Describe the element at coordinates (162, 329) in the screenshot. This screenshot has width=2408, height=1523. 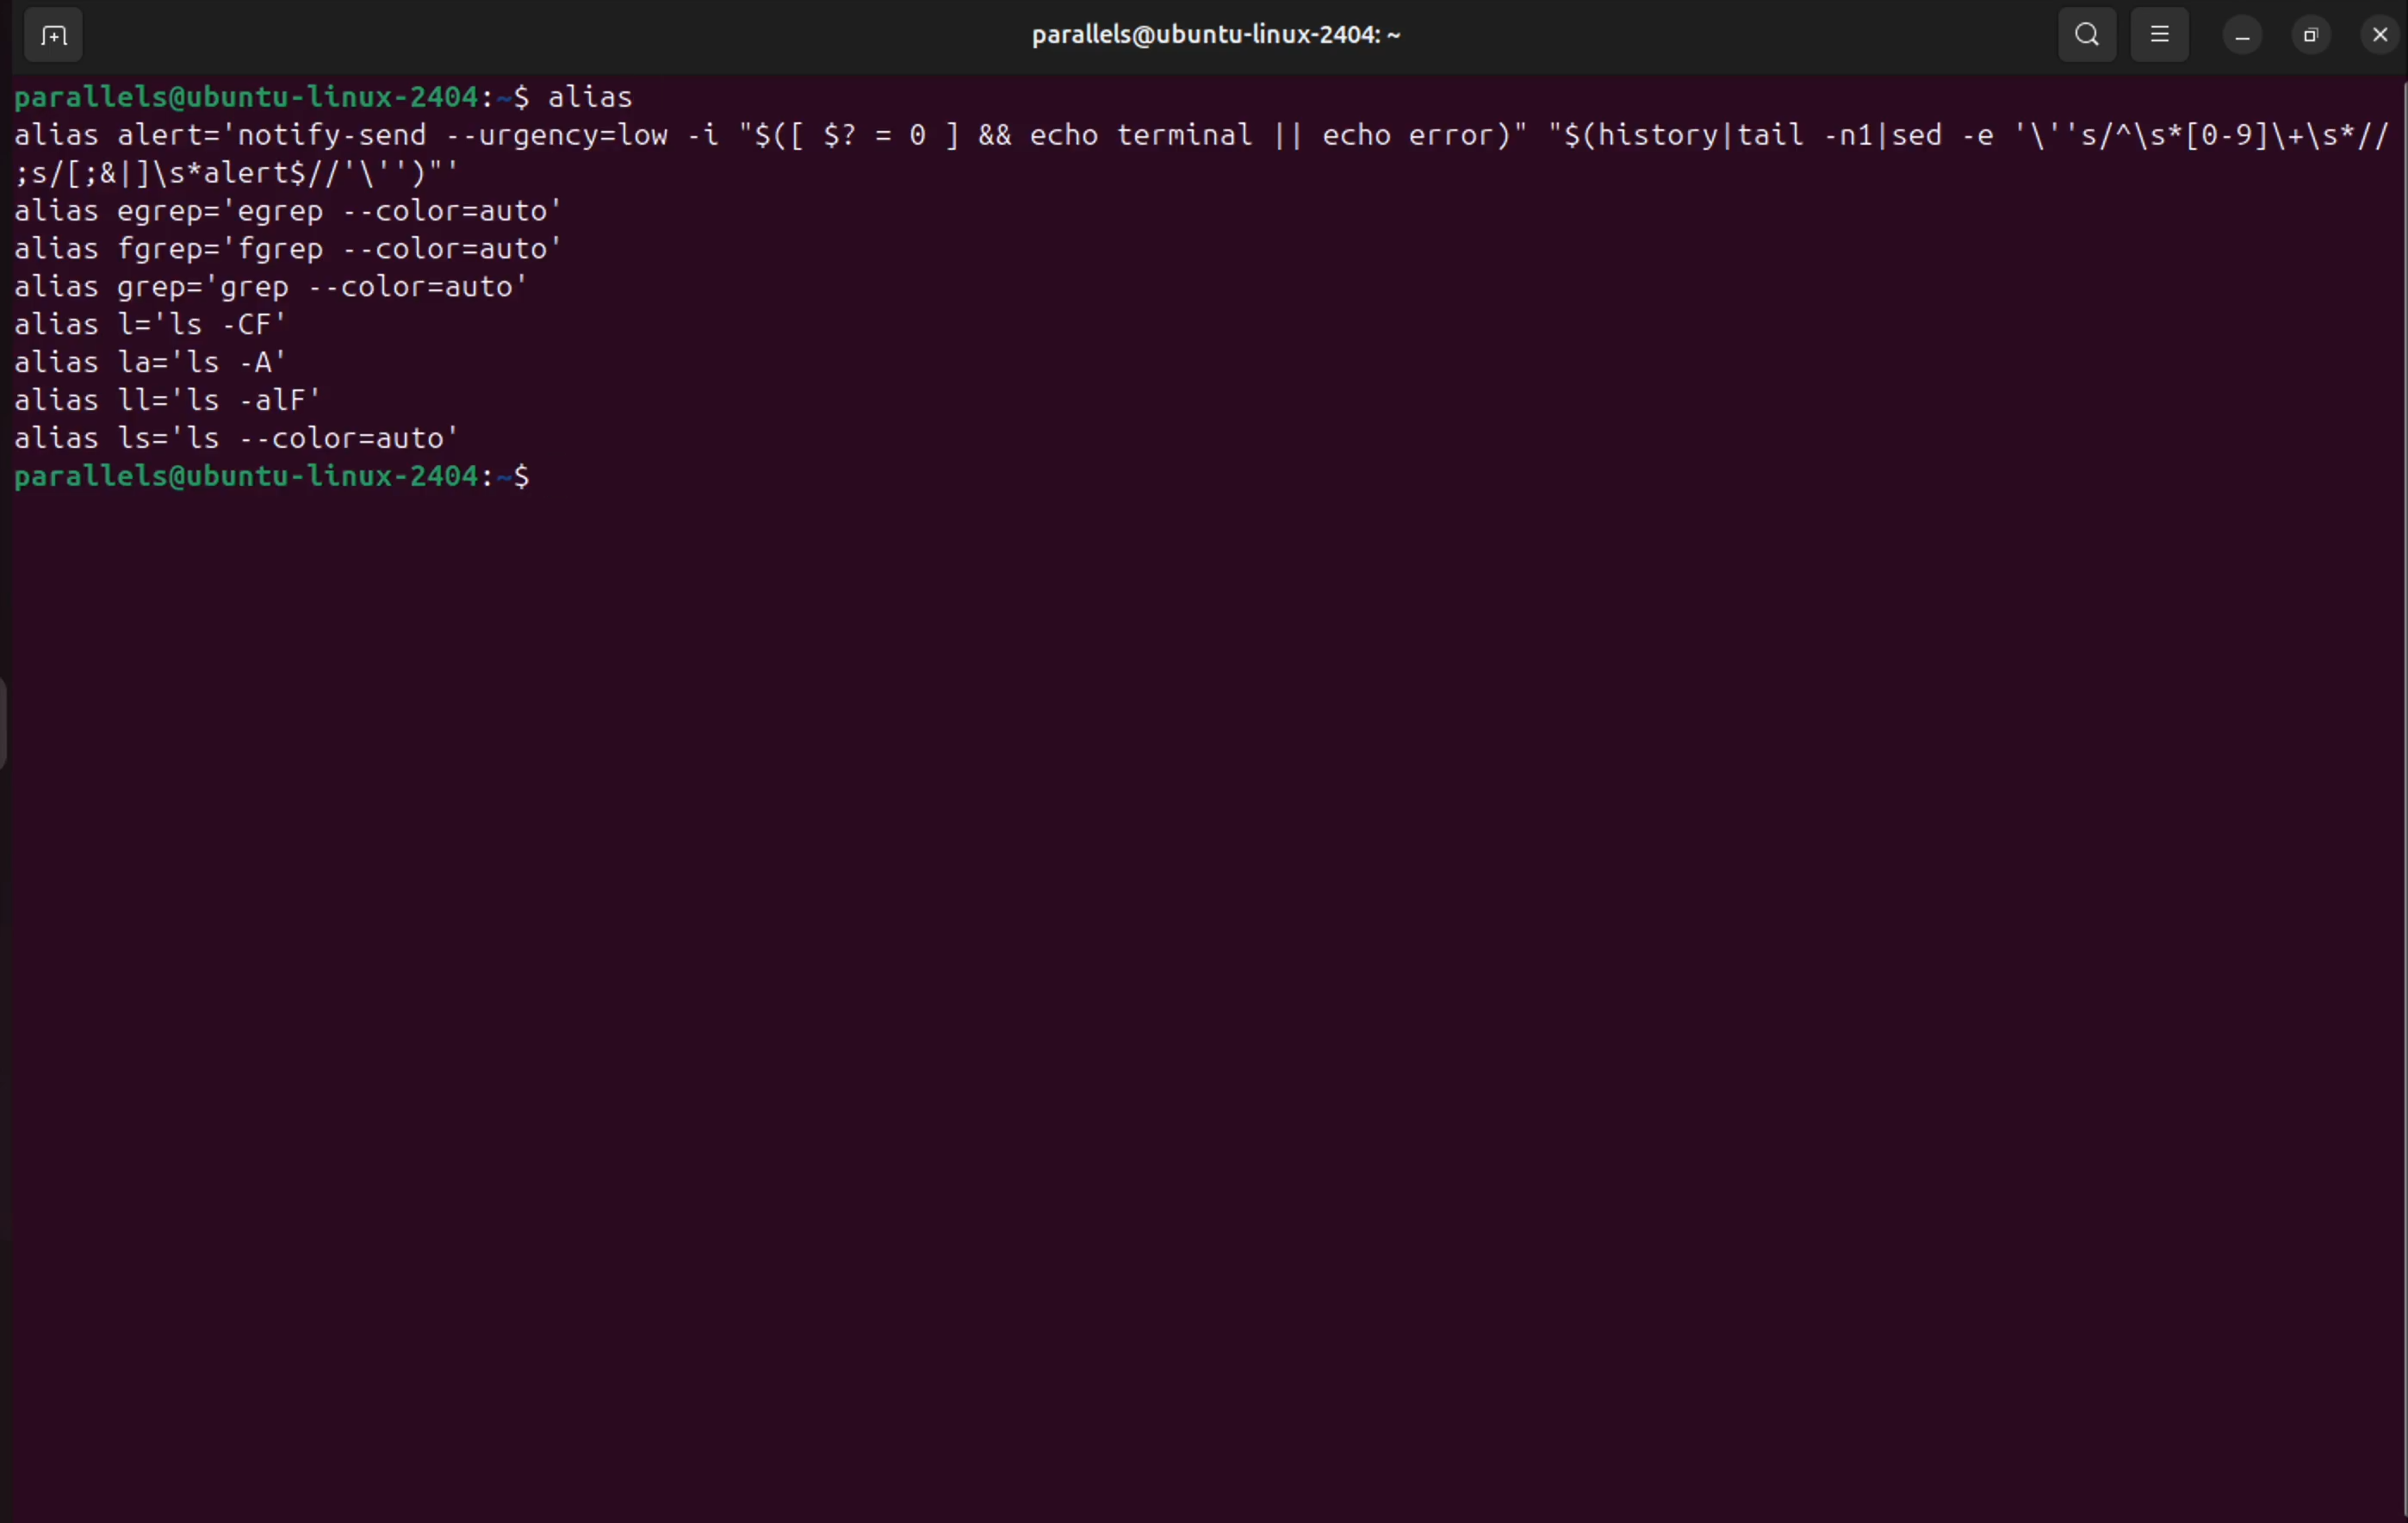
I see `alias l=ls -cf` at that location.